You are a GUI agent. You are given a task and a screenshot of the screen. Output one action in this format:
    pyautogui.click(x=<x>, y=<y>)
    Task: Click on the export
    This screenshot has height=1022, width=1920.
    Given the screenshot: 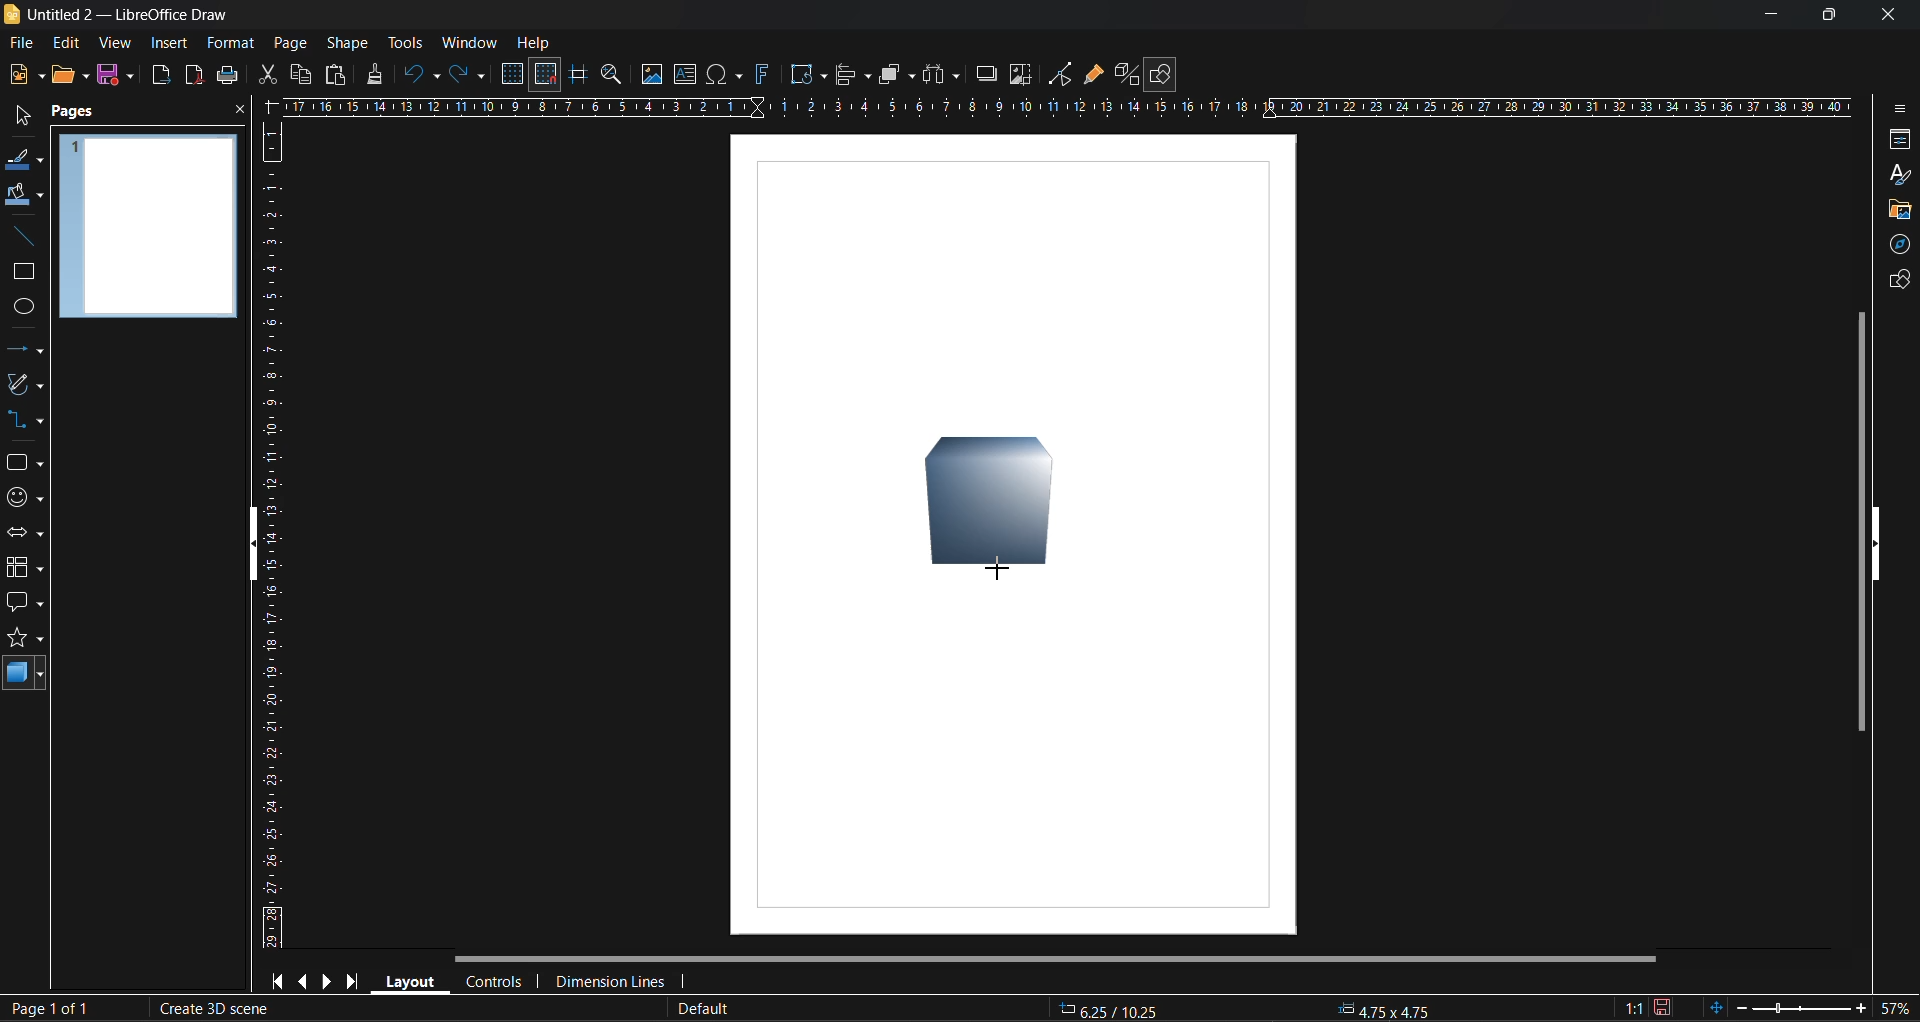 What is the action you would take?
    pyautogui.click(x=163, y=77)
    